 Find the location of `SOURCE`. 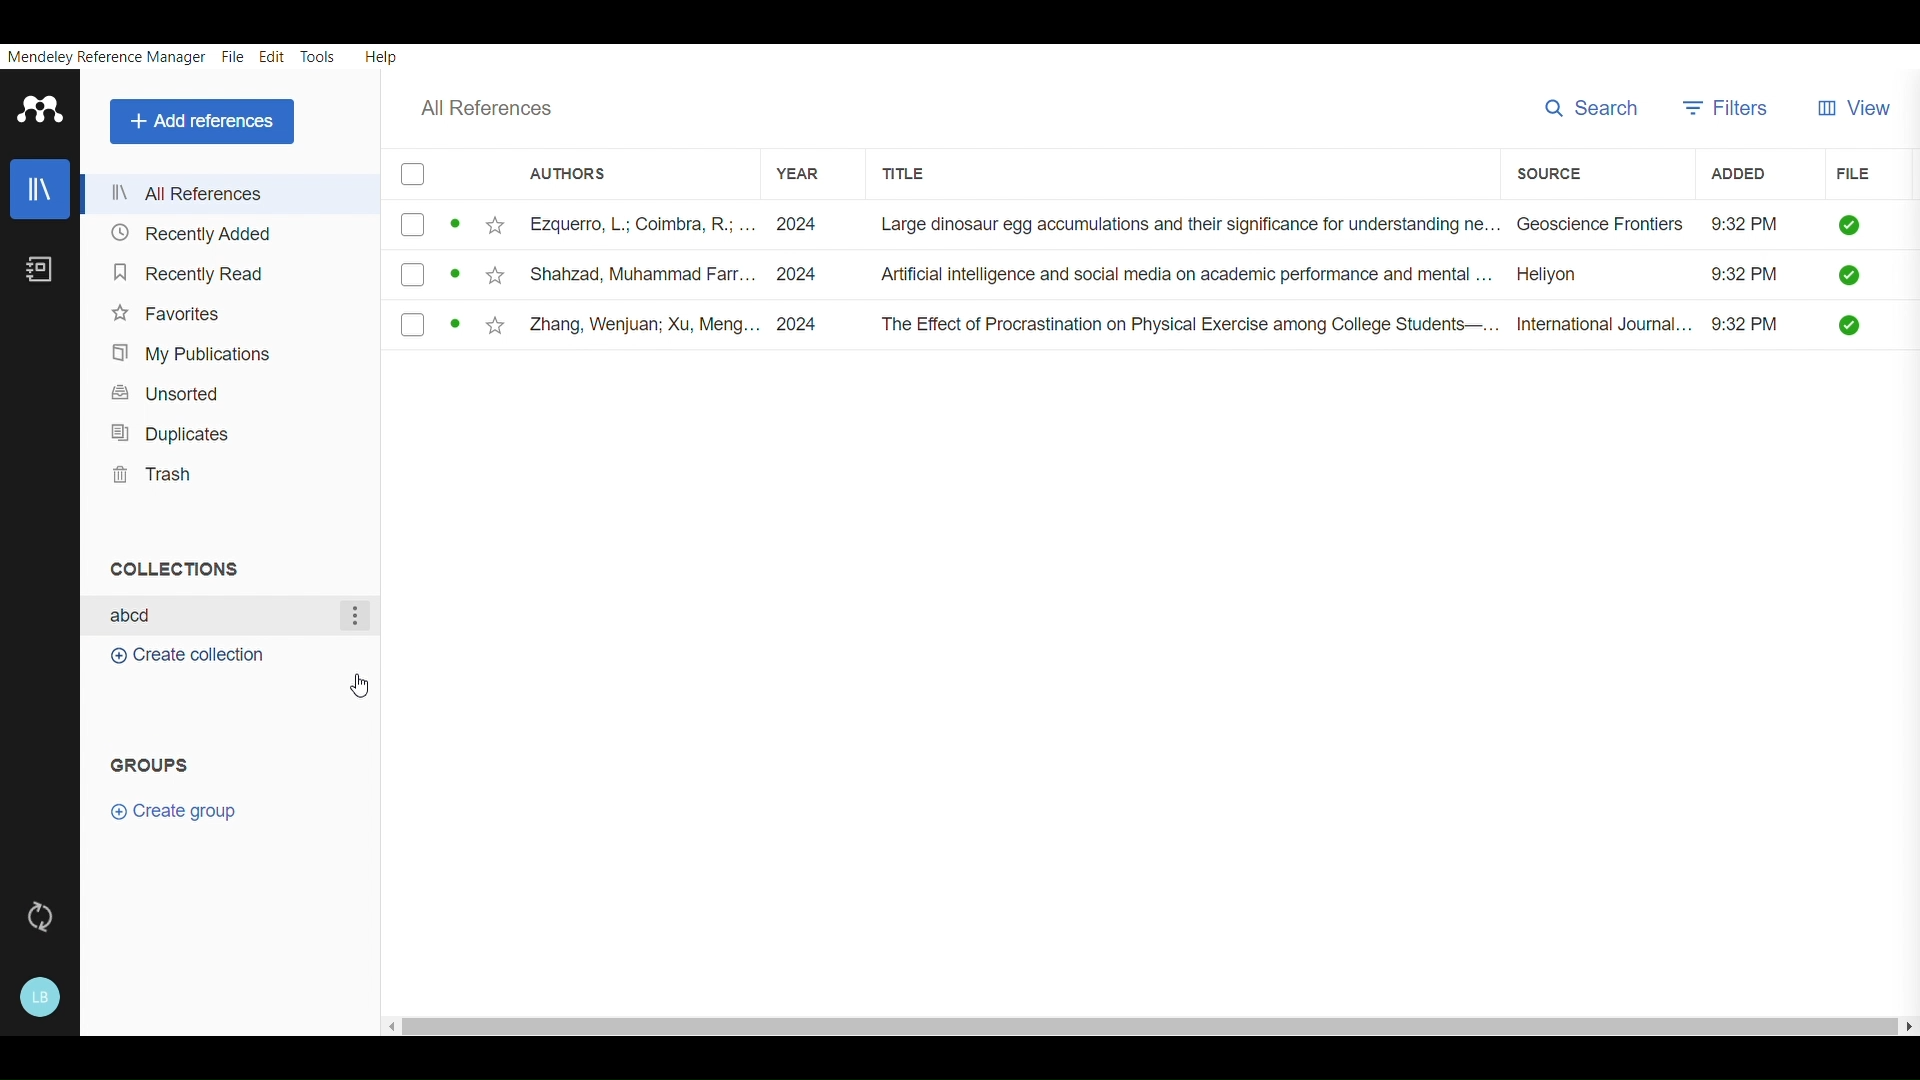

SOURCE is located at coordinates (1547, 171).